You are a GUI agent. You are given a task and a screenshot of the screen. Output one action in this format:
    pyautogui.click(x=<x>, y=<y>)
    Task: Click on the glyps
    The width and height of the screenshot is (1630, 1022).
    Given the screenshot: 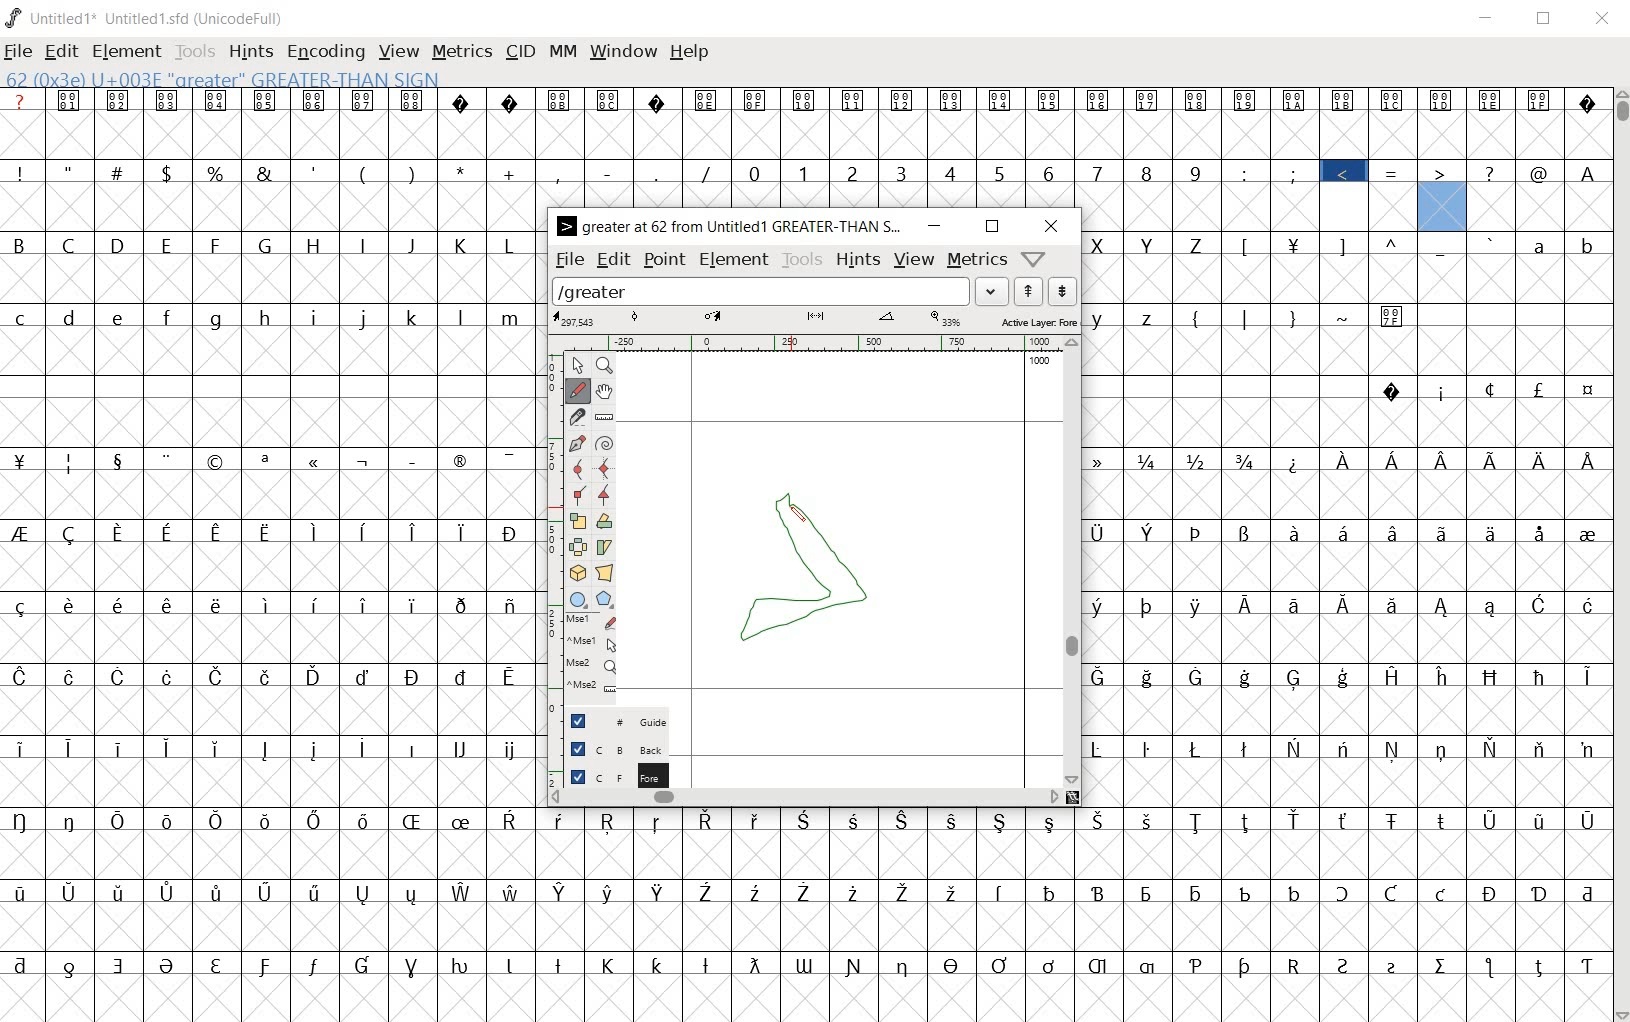 What is the action you would take?
    pyautogui.click(x=1540, y=157)
    